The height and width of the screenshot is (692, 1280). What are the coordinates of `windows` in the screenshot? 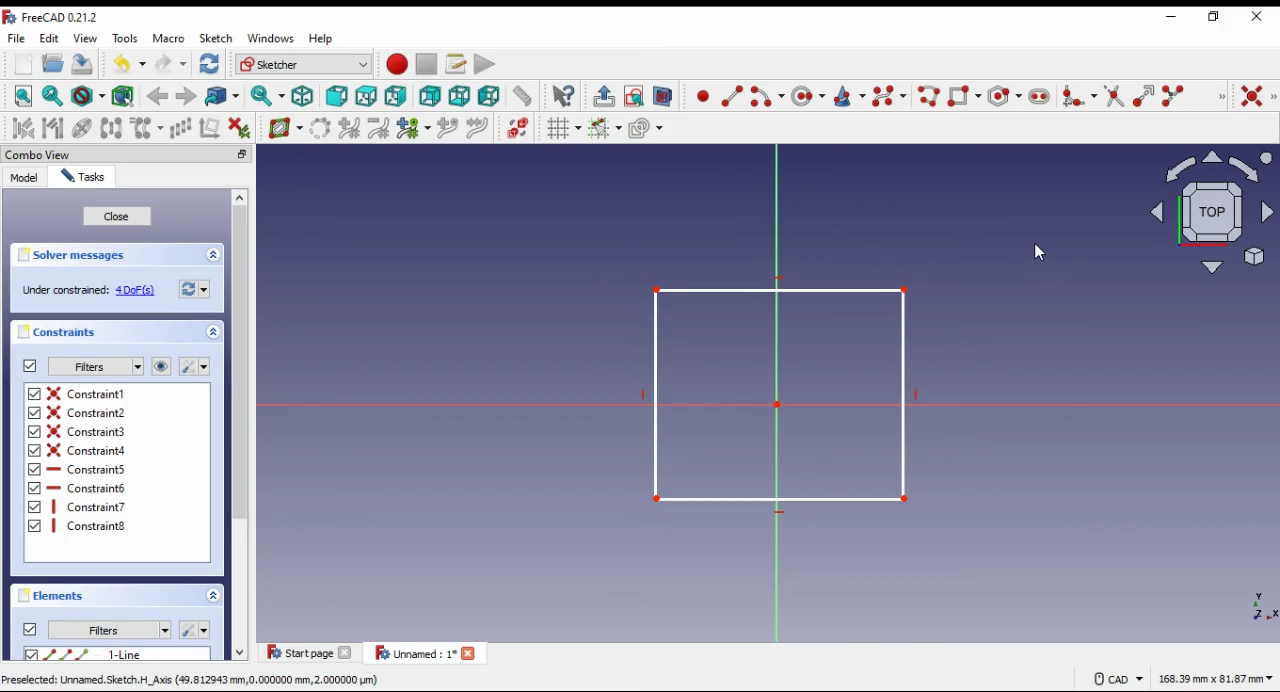 It's located at (270, 38).